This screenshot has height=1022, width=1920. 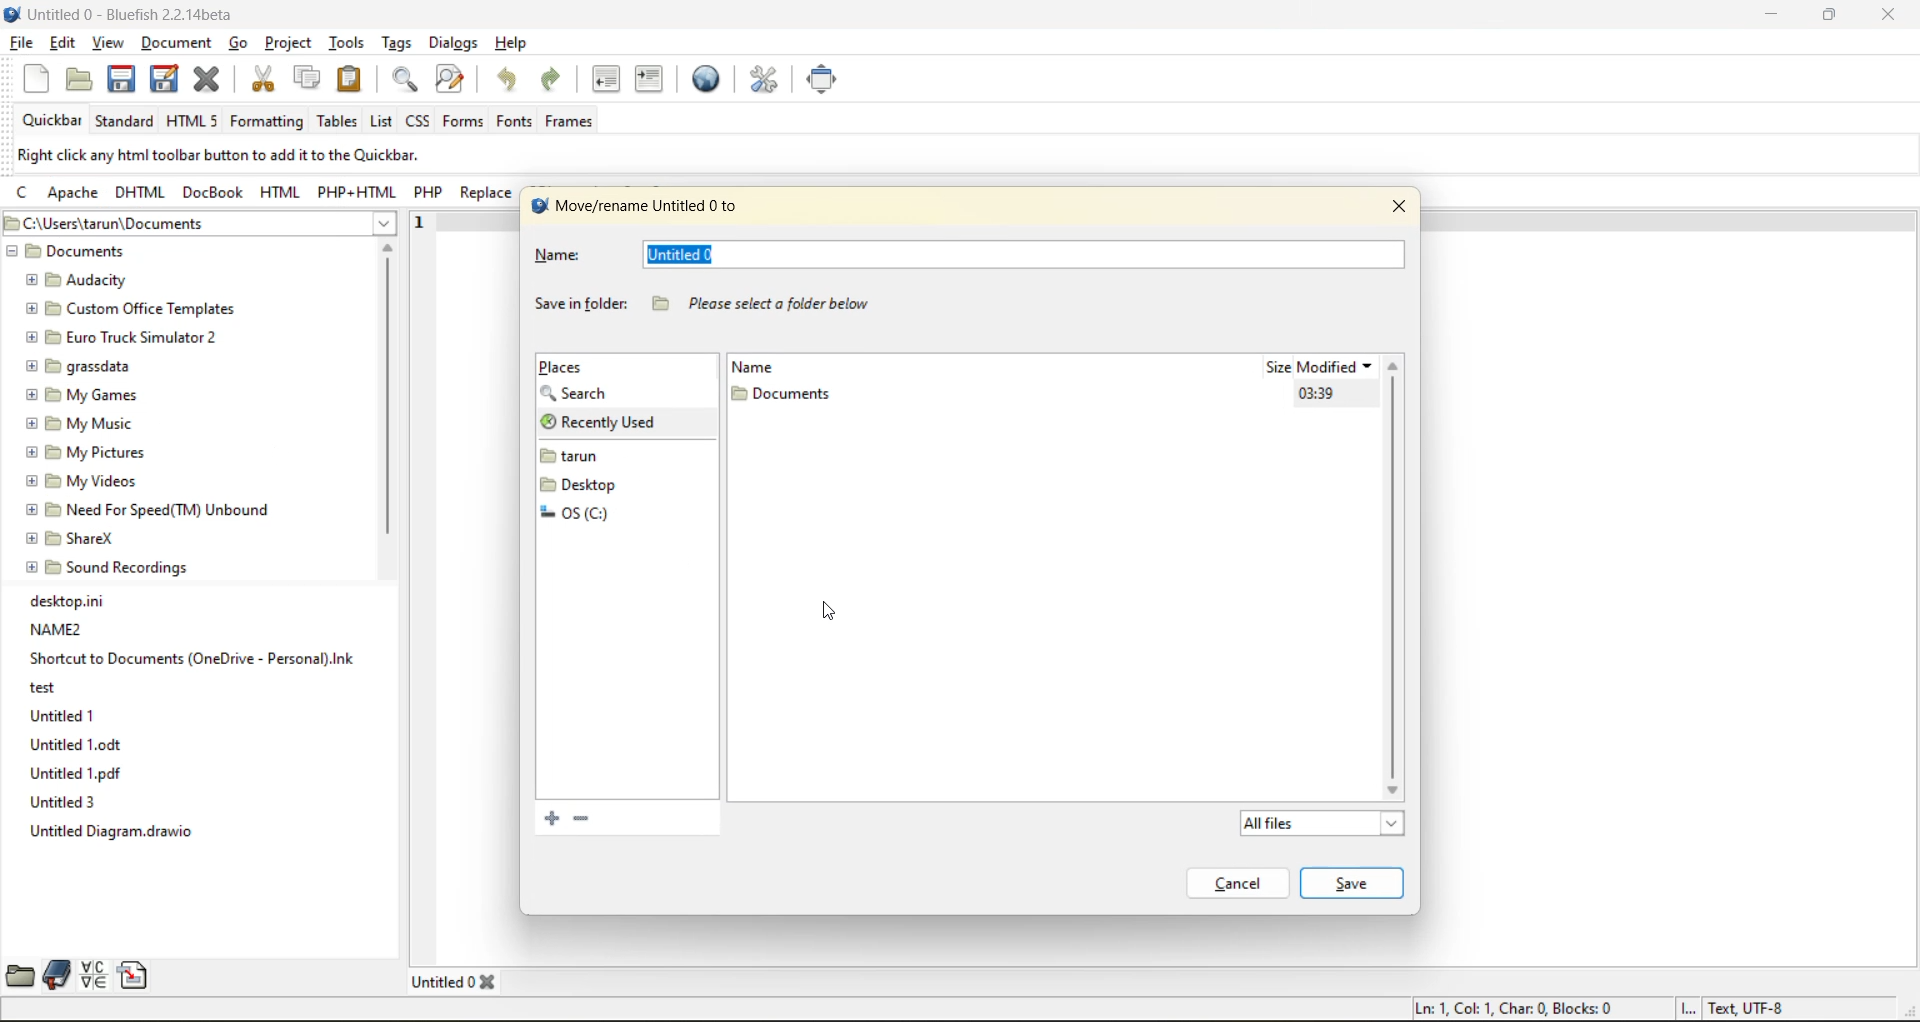 I want to click on edit preferences, so click(x=762, y=79).